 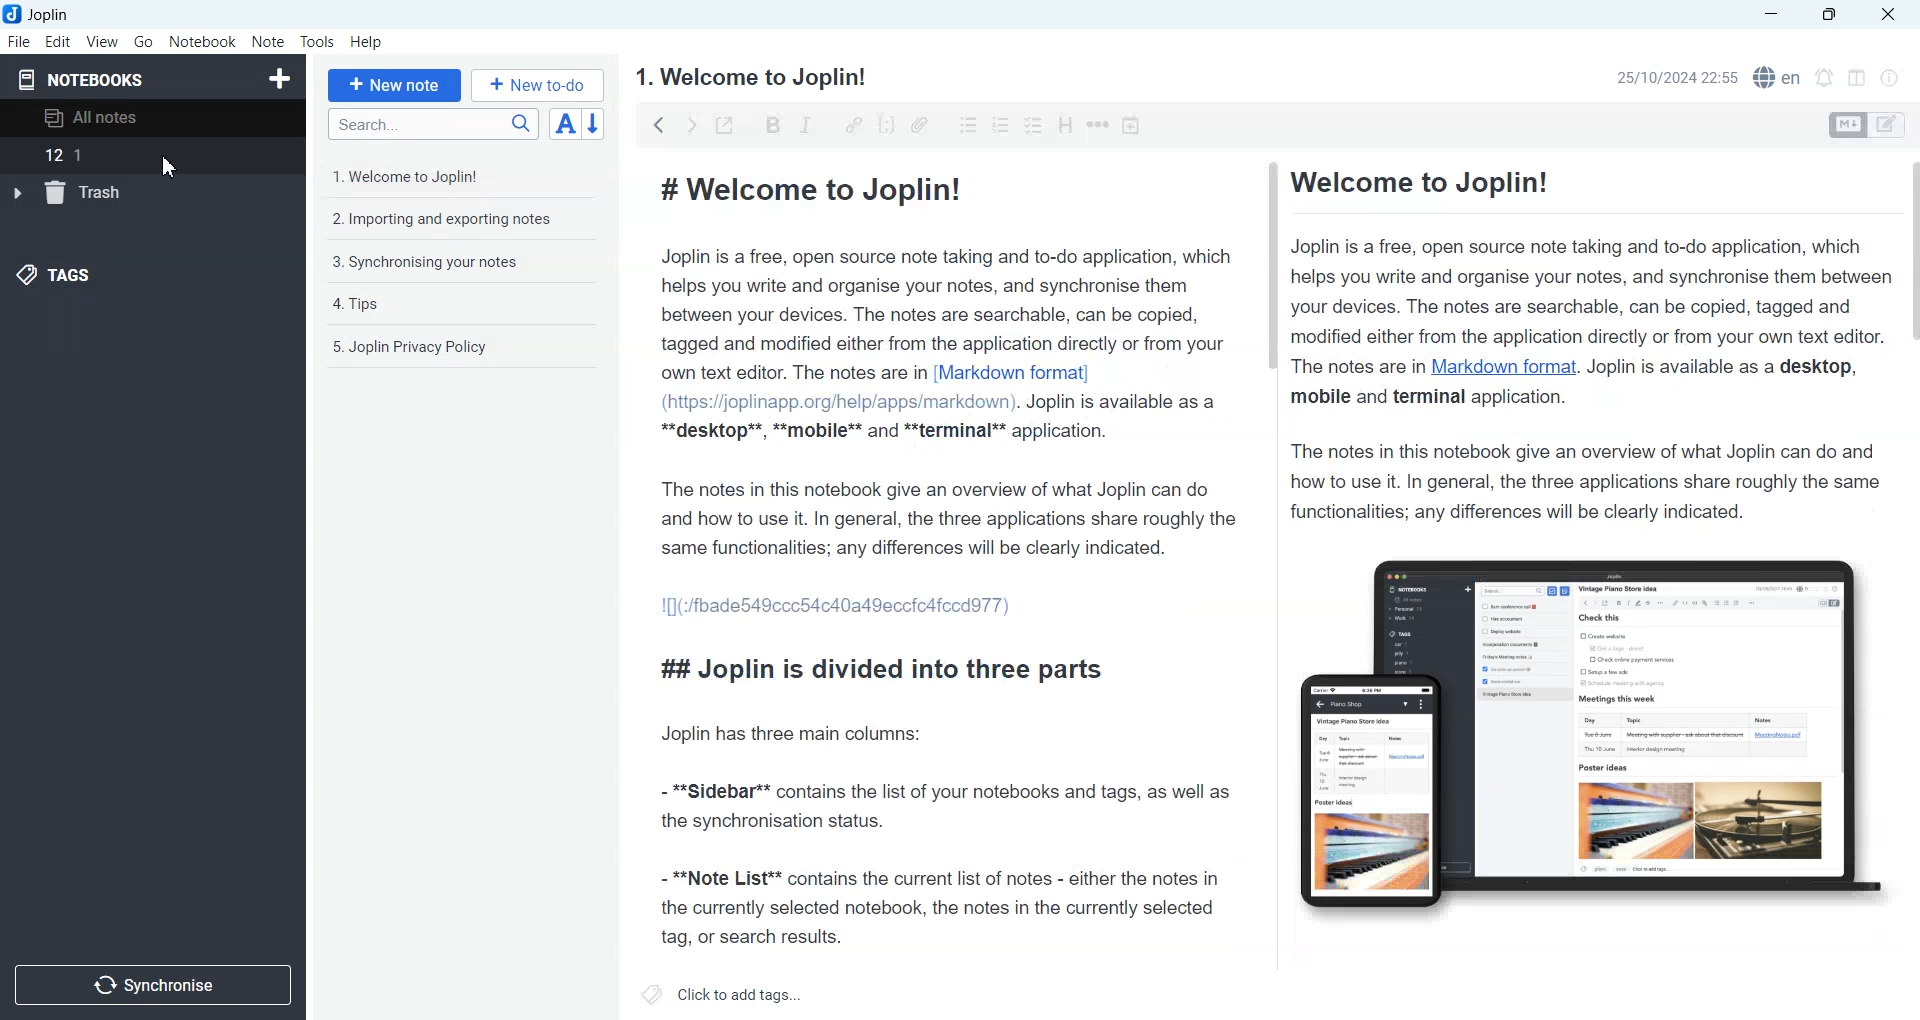 What do you see at coordinates (947, 572) in the screenshot?
I see `# Welcome to Joplin!

Joplin is a free, open source note taking and to-do application, which
helps you write and organise your notes, and synchronise them
between your devices. The notes are searchable, can be copied,
tagged and modified either from the application directly or from your
own text editor. The notes are in [Markdown format]
(https://joplinapp.org/help/apps/markdown). Joplin is available as a
**desktop**, **mobile** and **terminal** application.

The notes in this notebook give an overview of what Joplin can do
and how to use it. In general, the three applications share roughly the
same functionalities; any differences will be clearly indicated.
1[](:/fbade549ccc54c40a49eccicafccdd77)

## Joplin is divided into three parts

Joplin has three main columns:

- **Sidebar** contains the list of your notebooks and tags, as well as
the synchronisation status.

- **Note List** contains the current list of notes - either the notes in` at bounding box center [947, 572].